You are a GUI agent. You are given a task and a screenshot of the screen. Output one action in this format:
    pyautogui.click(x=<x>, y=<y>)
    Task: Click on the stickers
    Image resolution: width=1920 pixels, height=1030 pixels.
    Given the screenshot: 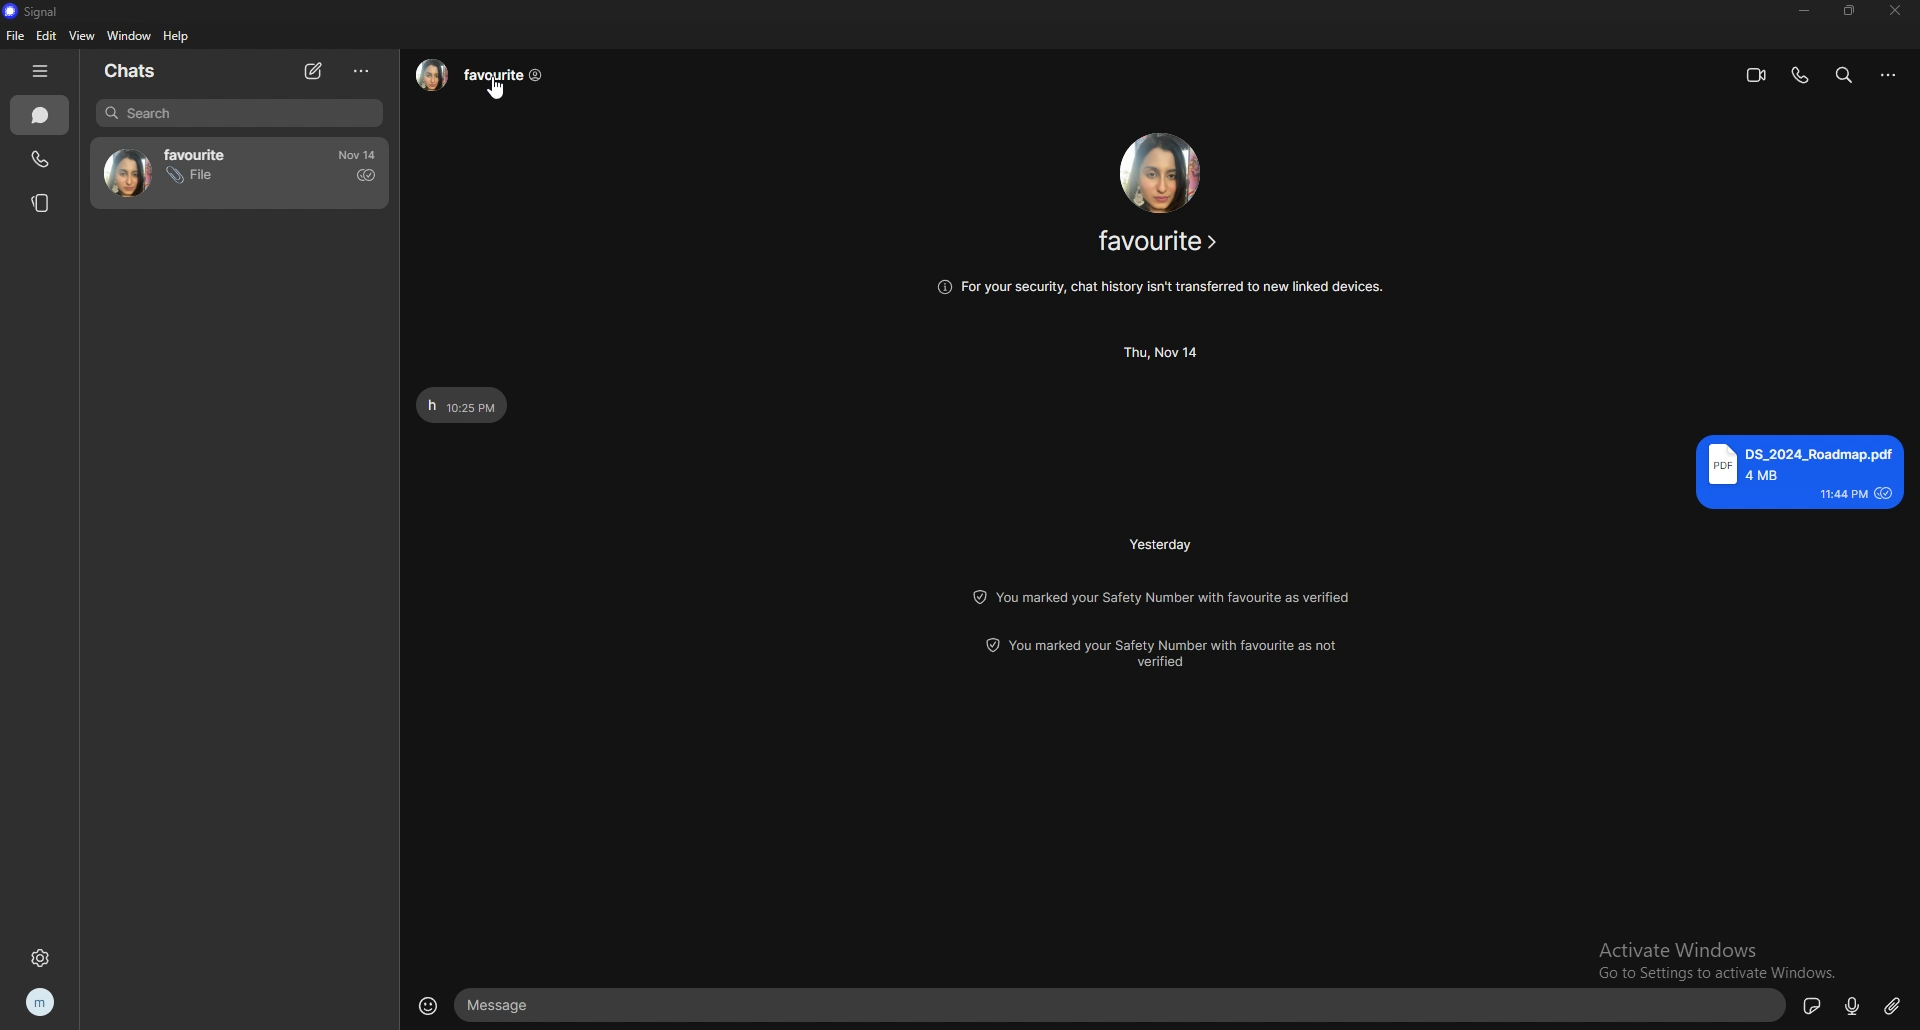 What is the action you would take?
    pyautogui.click(x=1811, y=1005)
    